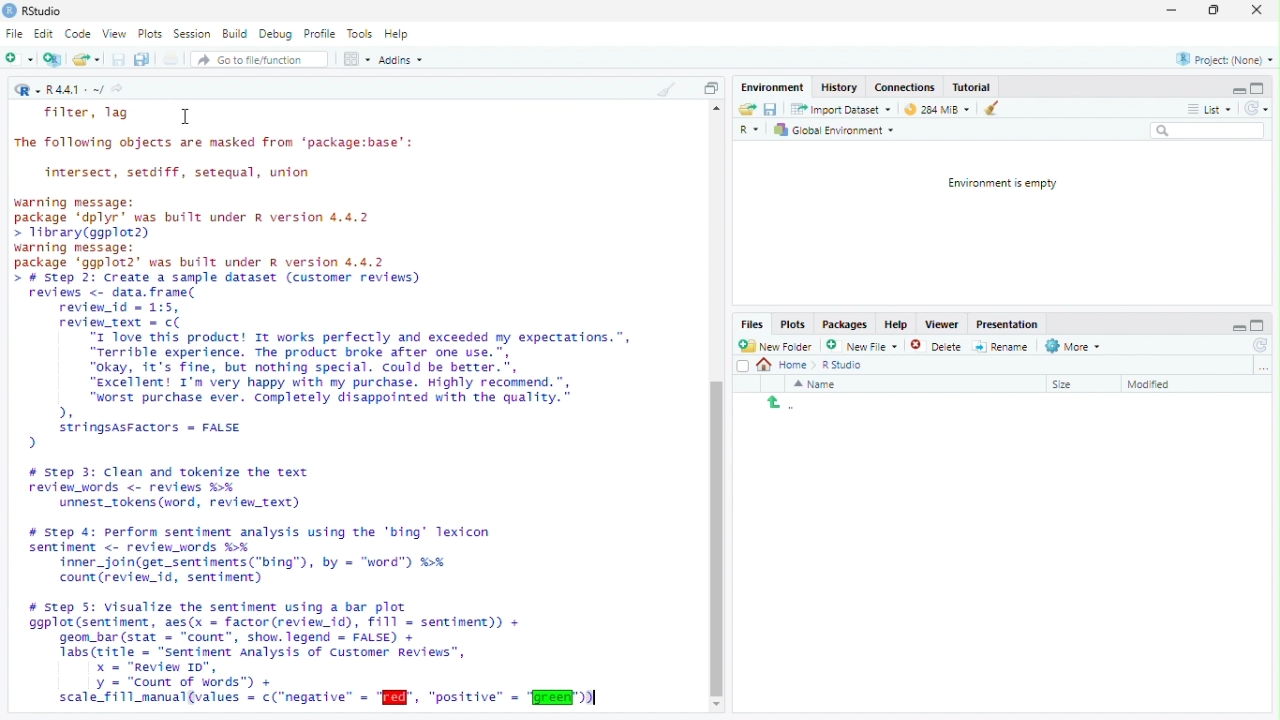 Image resolution: width=1280 pixels, height=720 pixels. I want to click on Go, so click(121, 91).